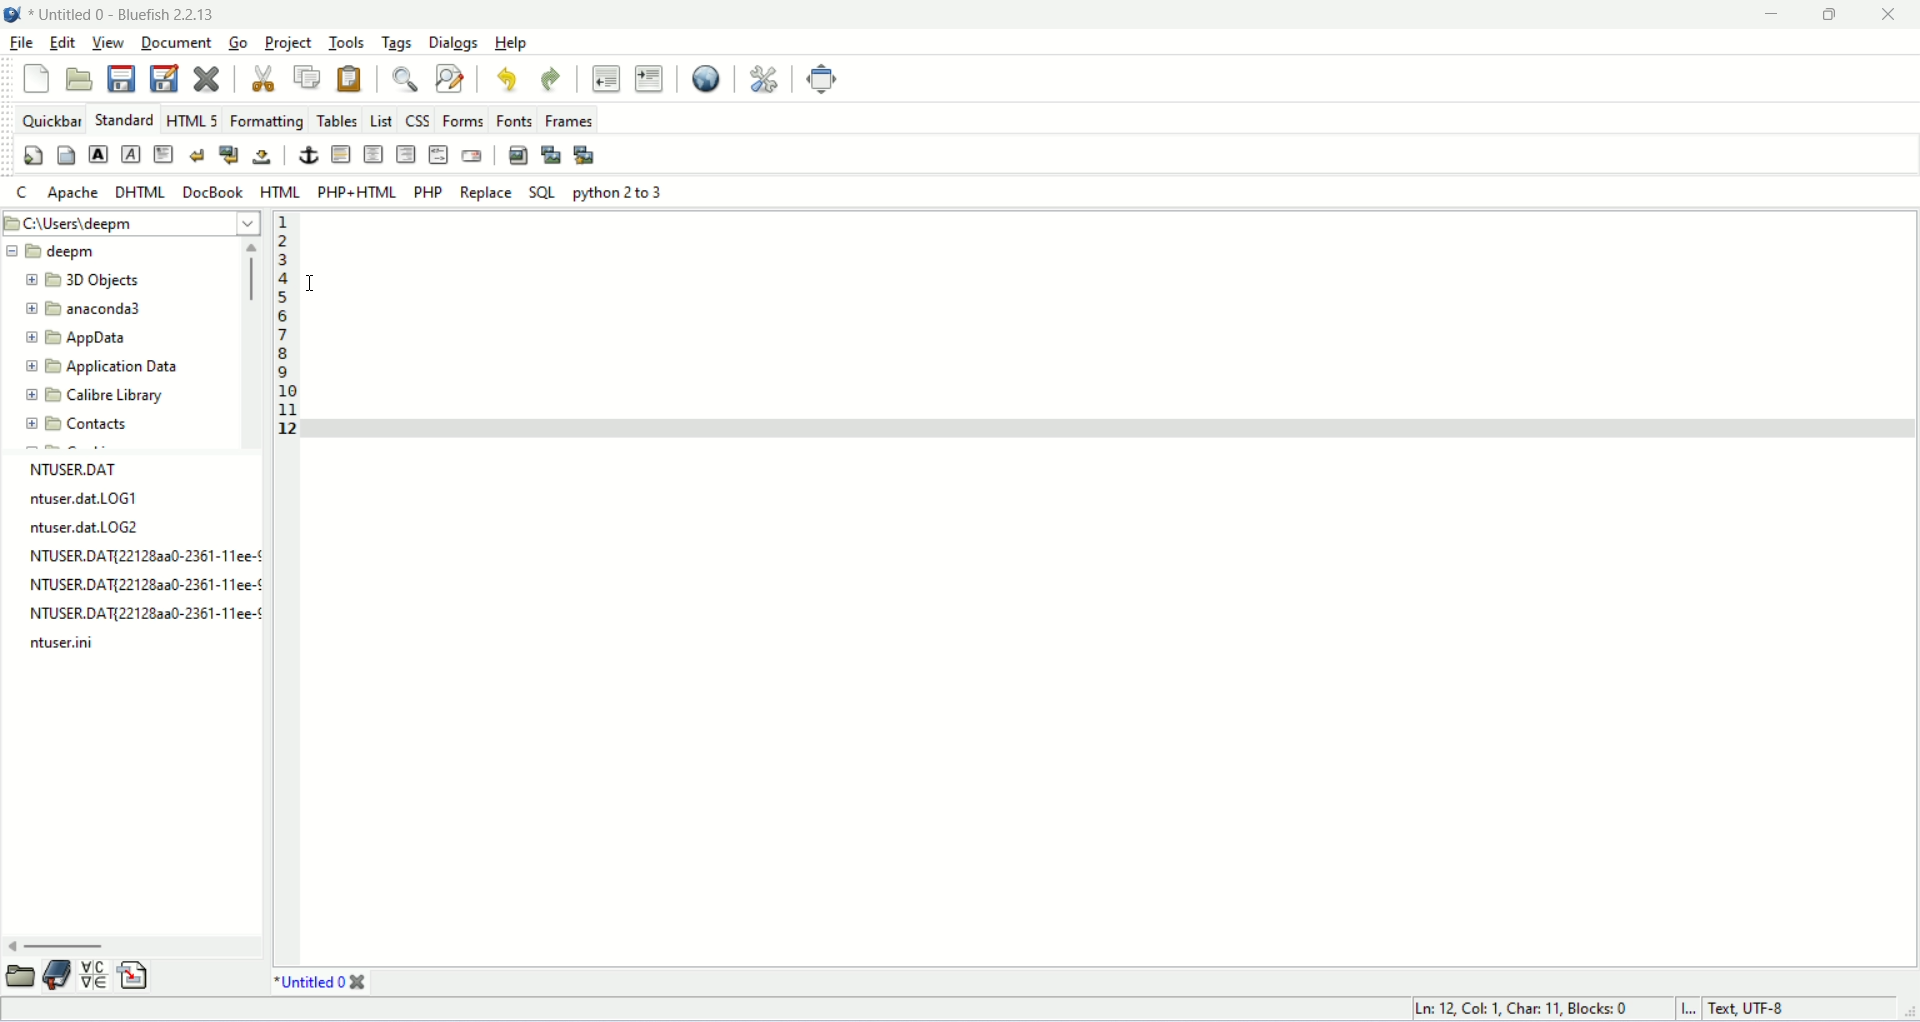 The width and height of the screenshot is (1920, 1022). What do you see at coordinates (358, 192) in the screenshot?
I see `PHP+HTML` at bounding box center [358, 192].